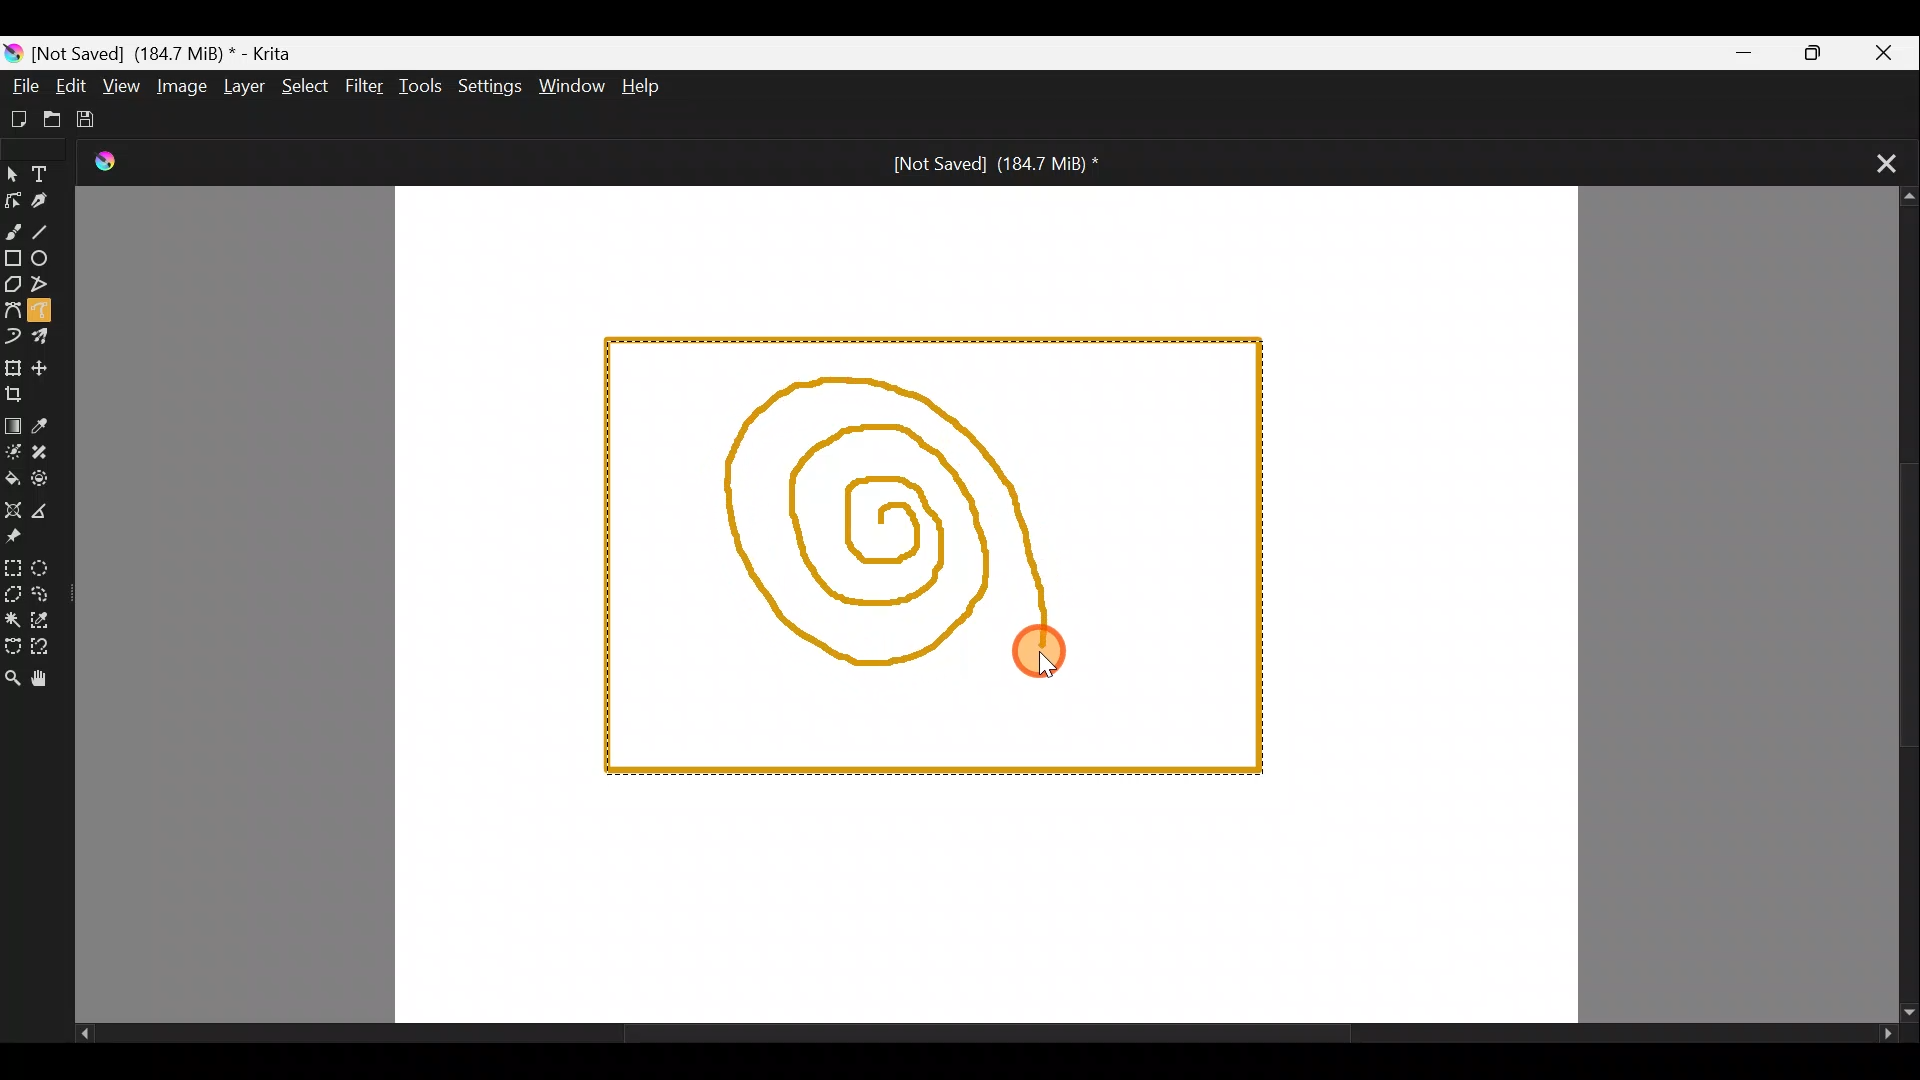  I want to click on Rectangular selection tool, so click(13, 564).